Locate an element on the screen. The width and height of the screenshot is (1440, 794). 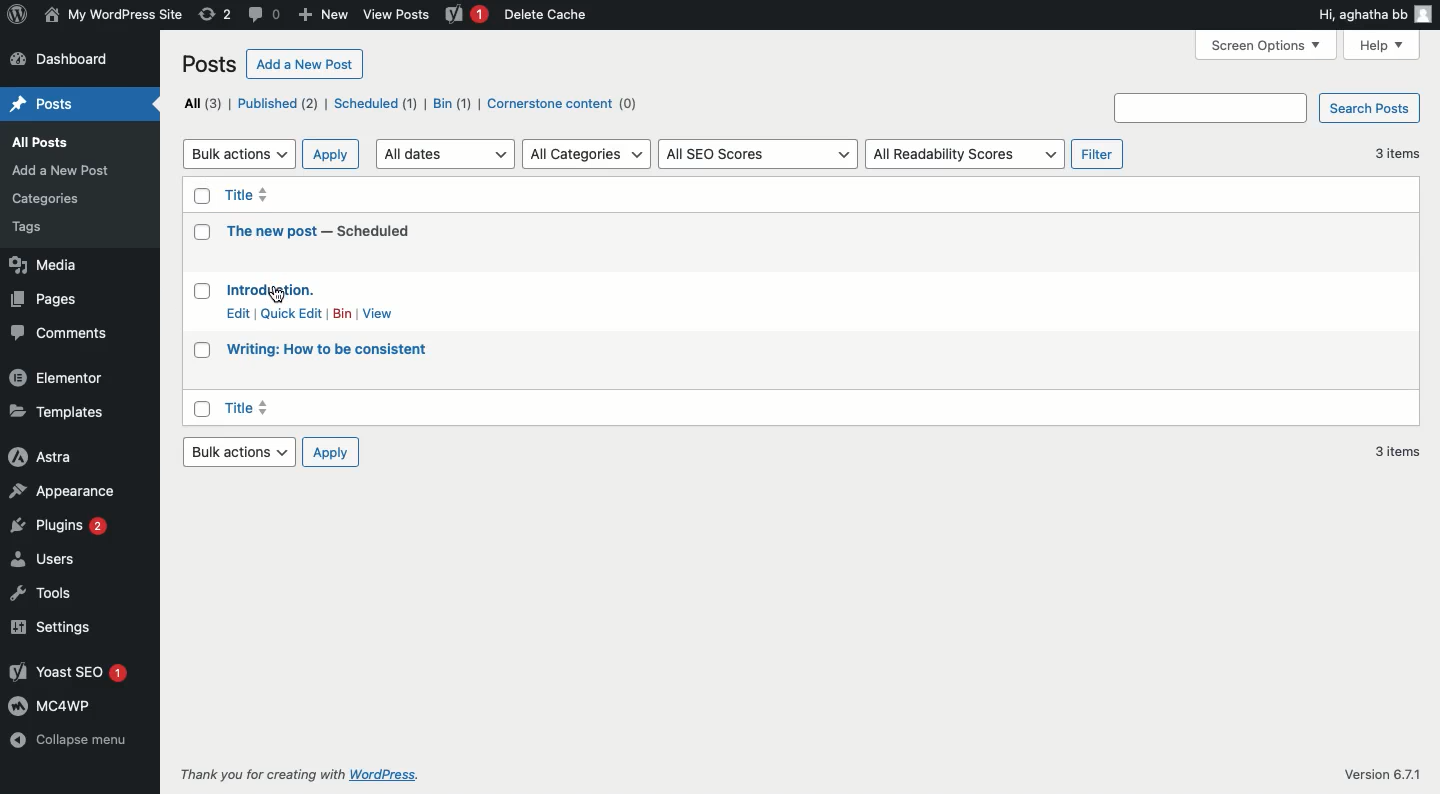
cursor is located at coordinates (277, 293).